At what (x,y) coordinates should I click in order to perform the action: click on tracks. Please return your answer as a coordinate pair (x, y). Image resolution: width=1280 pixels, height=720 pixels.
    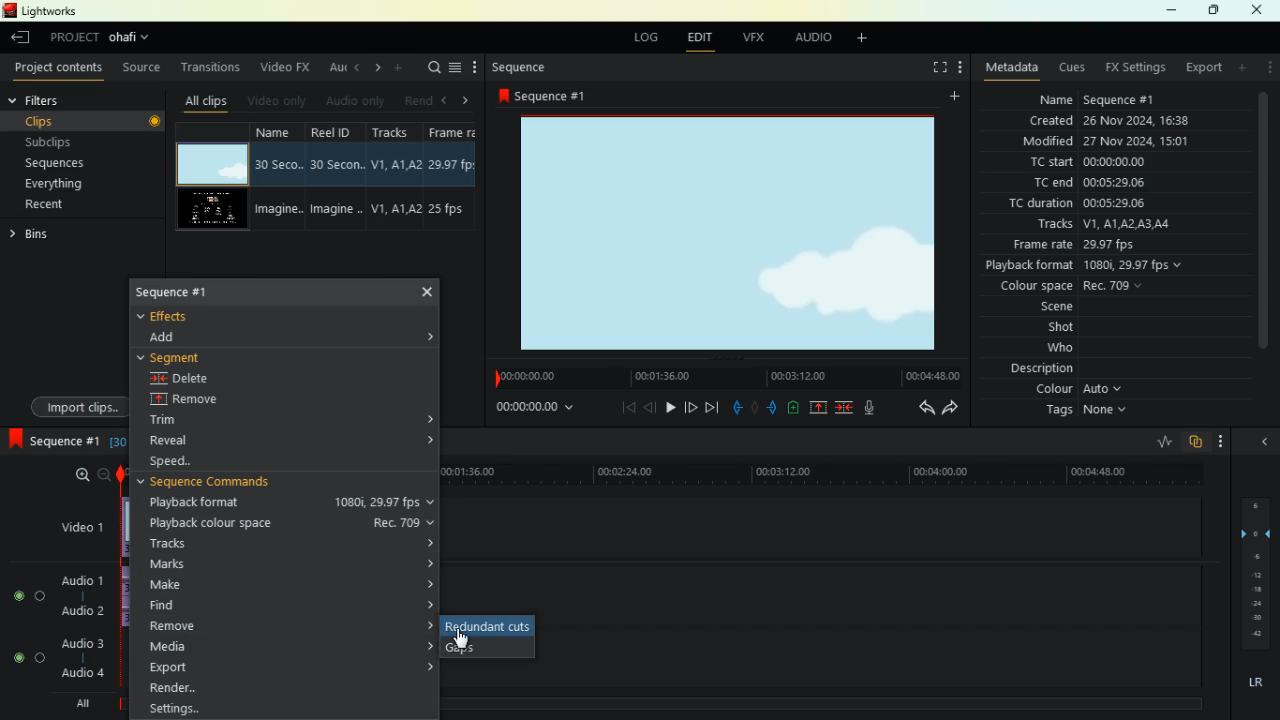
    Looking at the image, I should click on (1113, 225).